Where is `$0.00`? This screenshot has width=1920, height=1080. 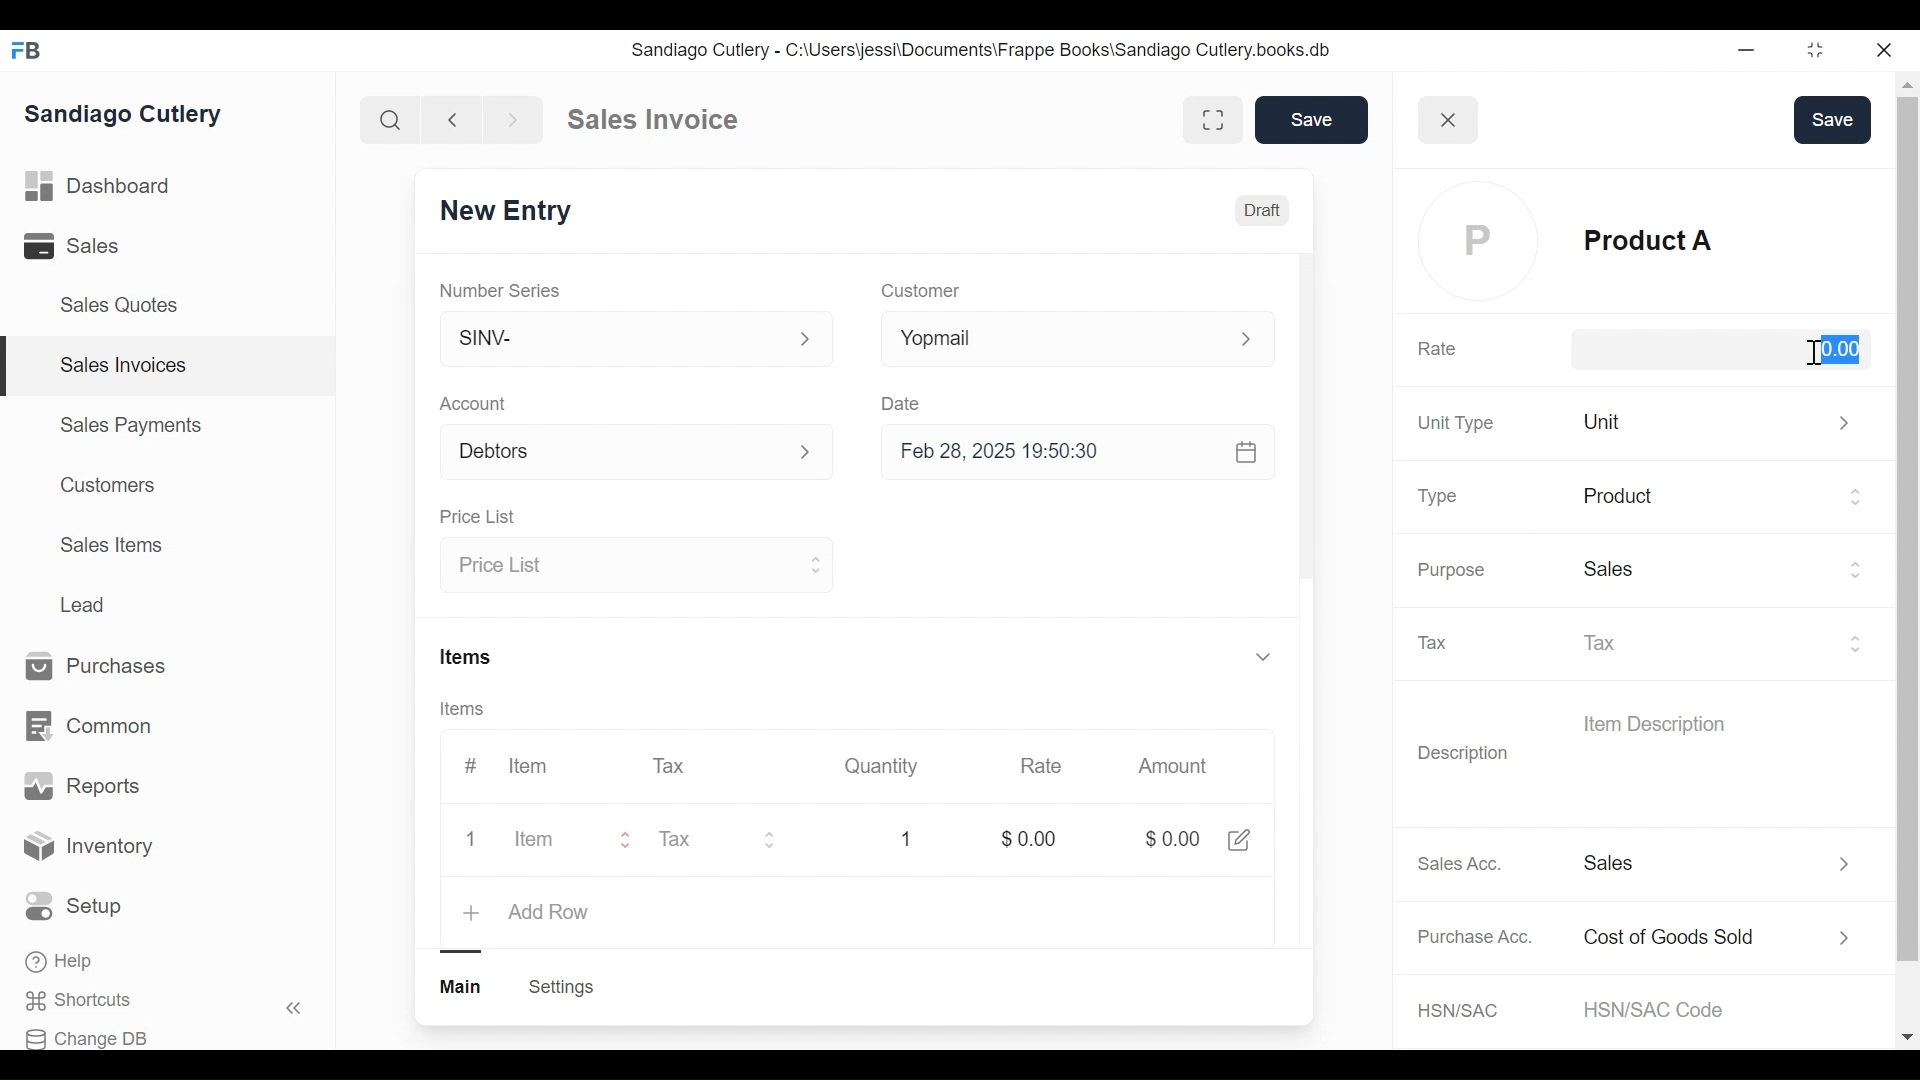
$0.00 is located at coordinates (1168, 839).